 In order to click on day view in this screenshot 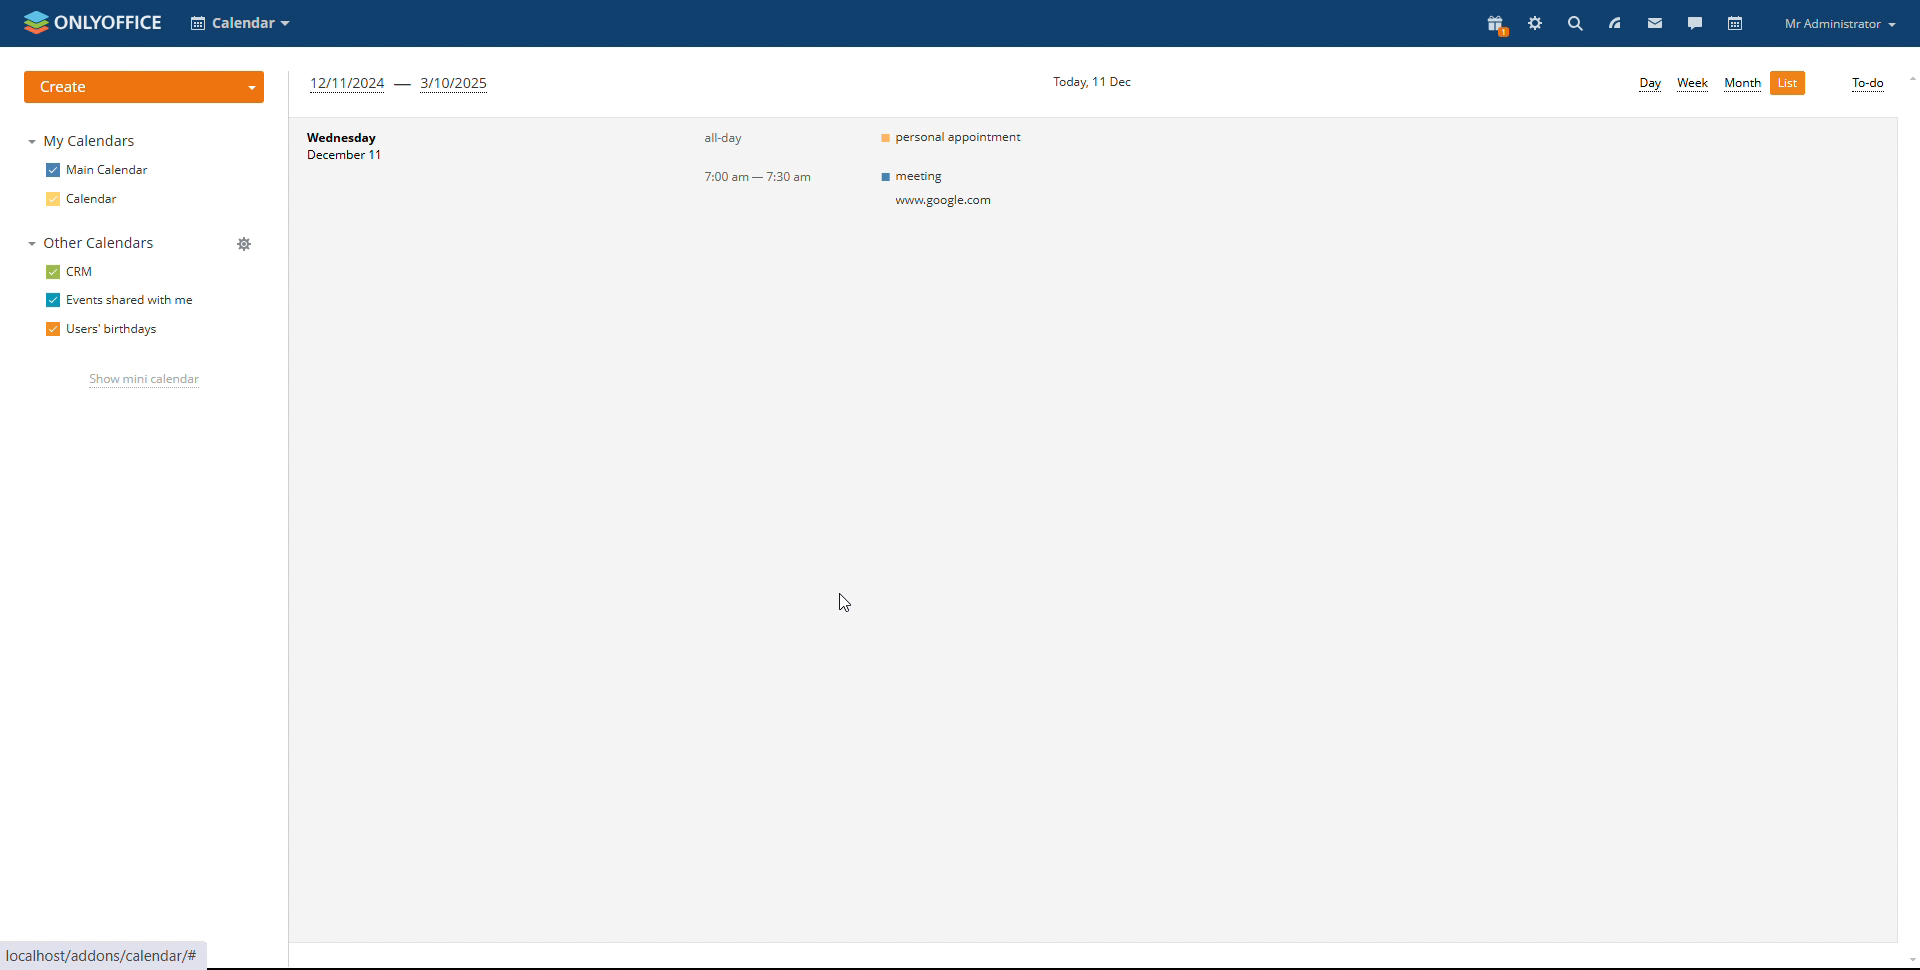, I will do `click(1650, 85)`.